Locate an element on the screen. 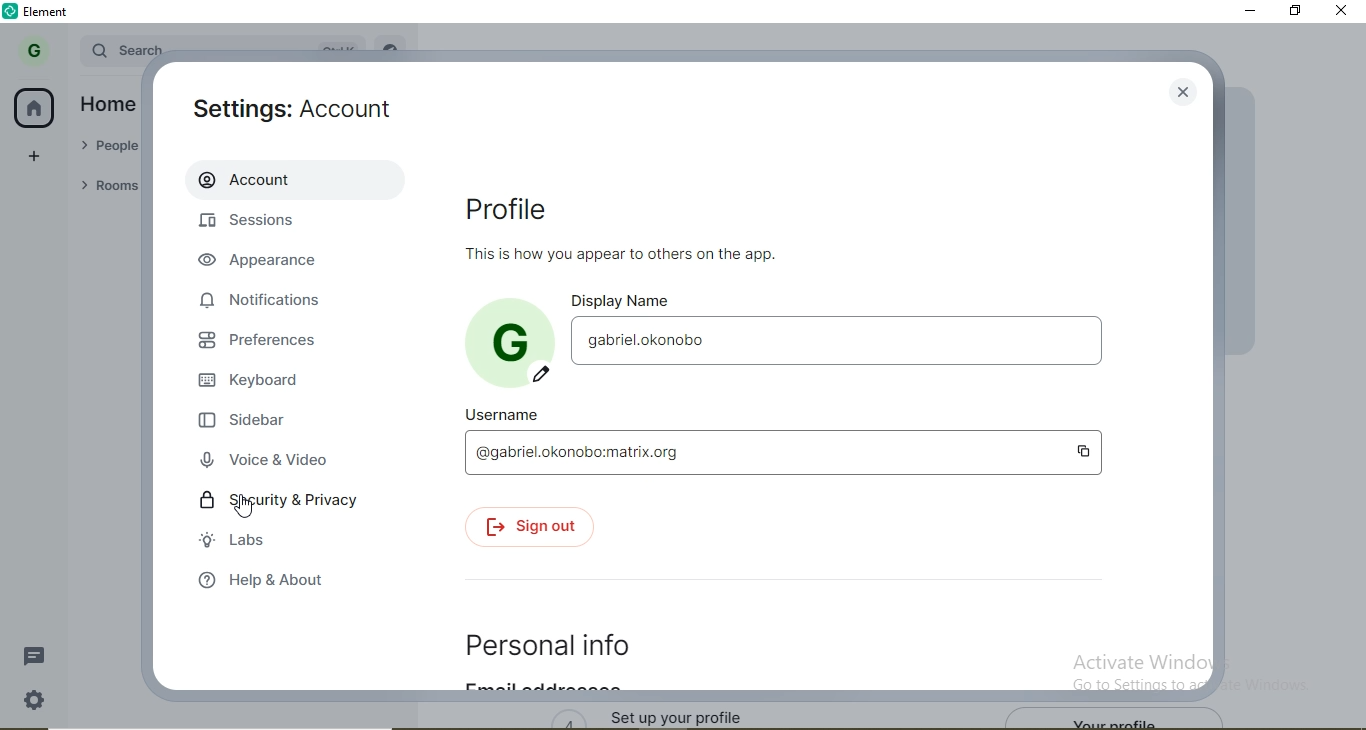  help & about is located at coordinates (278, 580).